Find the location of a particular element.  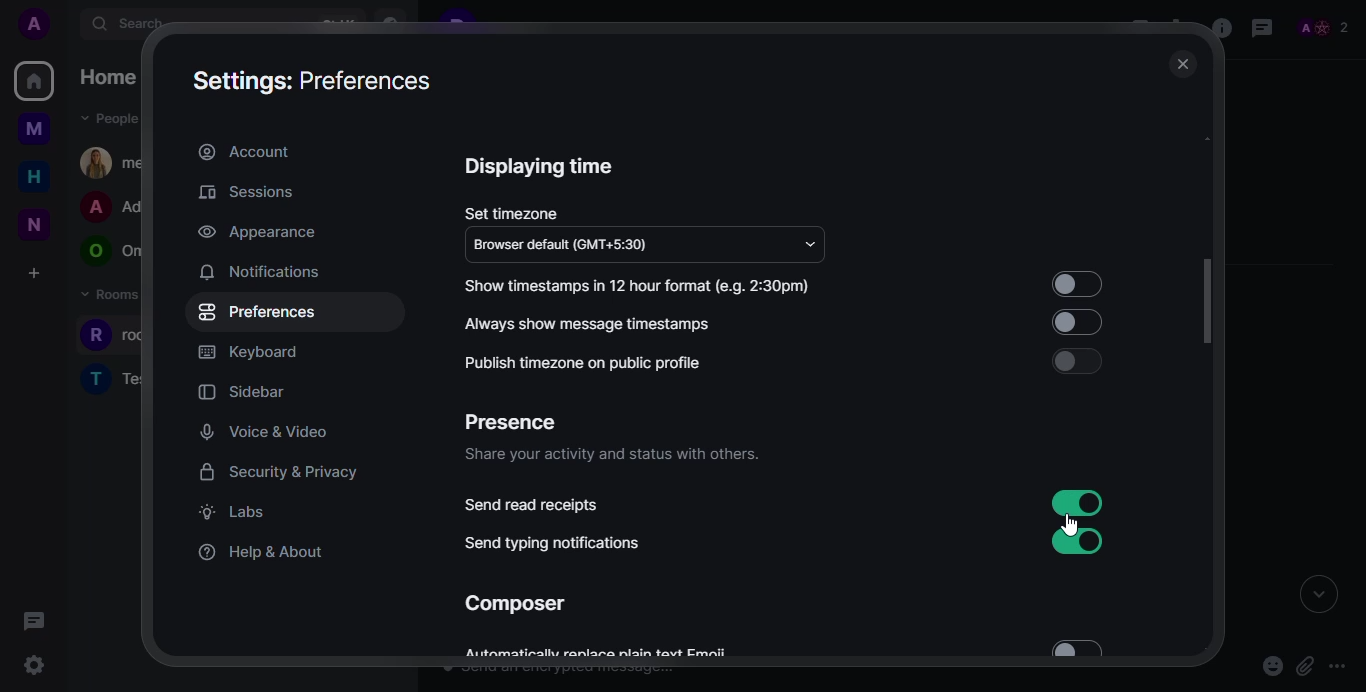

notifications is located at coordinates (259, 271).